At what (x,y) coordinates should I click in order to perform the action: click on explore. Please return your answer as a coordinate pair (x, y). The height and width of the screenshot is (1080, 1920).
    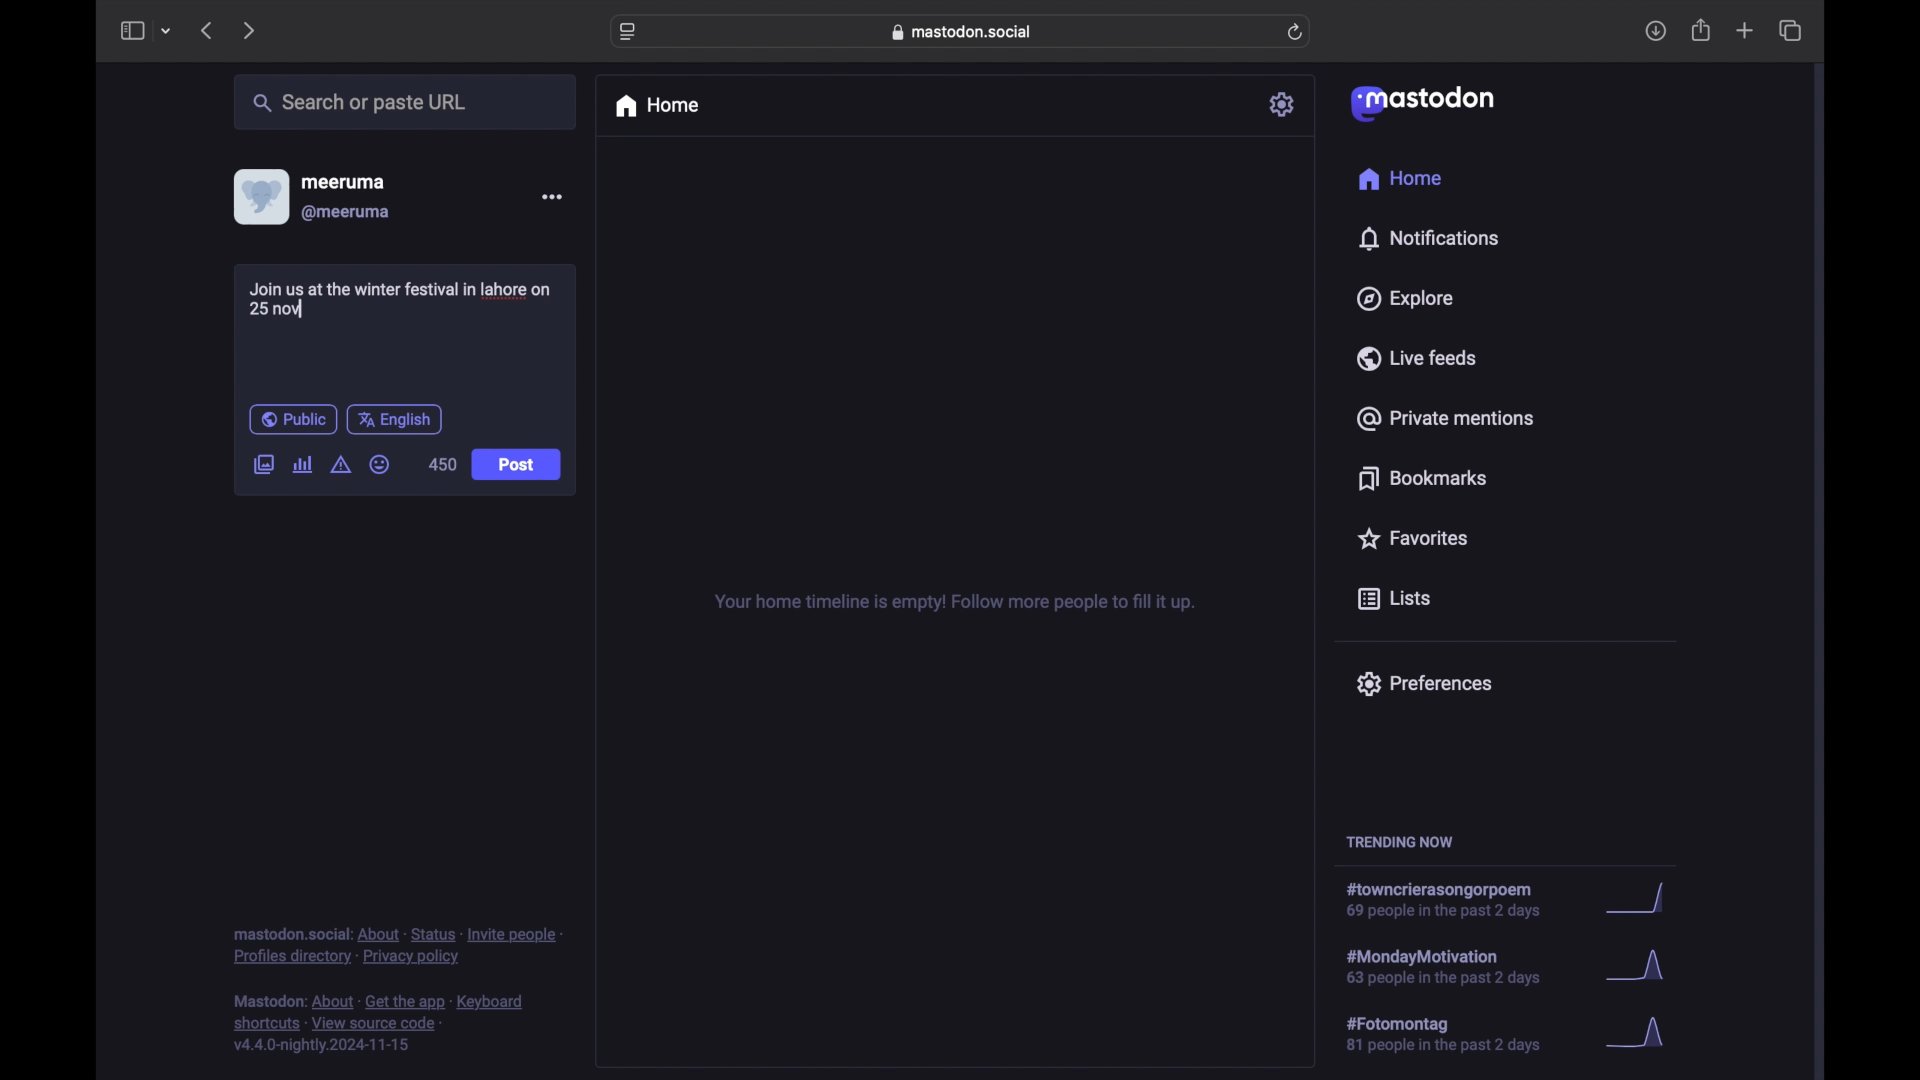
    Looking at the image, I should click on (1403, 299).